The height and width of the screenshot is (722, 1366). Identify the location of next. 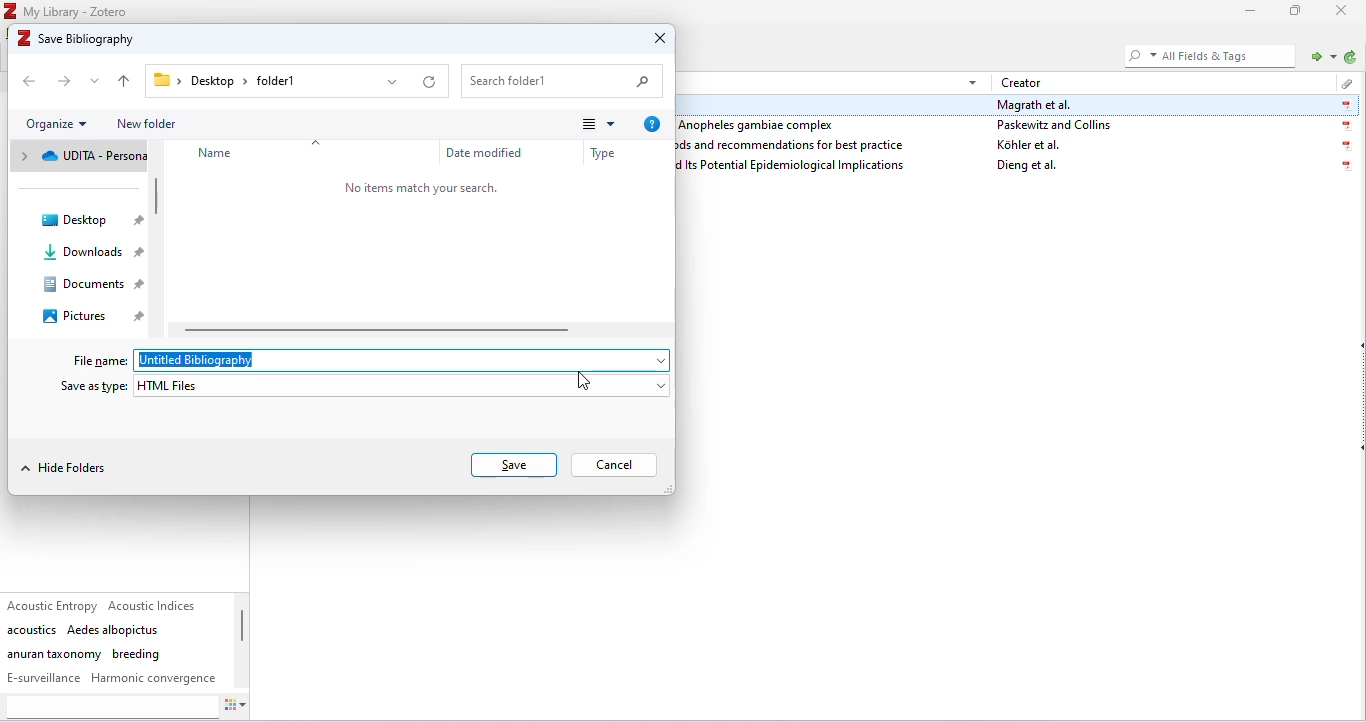
(67, 81).